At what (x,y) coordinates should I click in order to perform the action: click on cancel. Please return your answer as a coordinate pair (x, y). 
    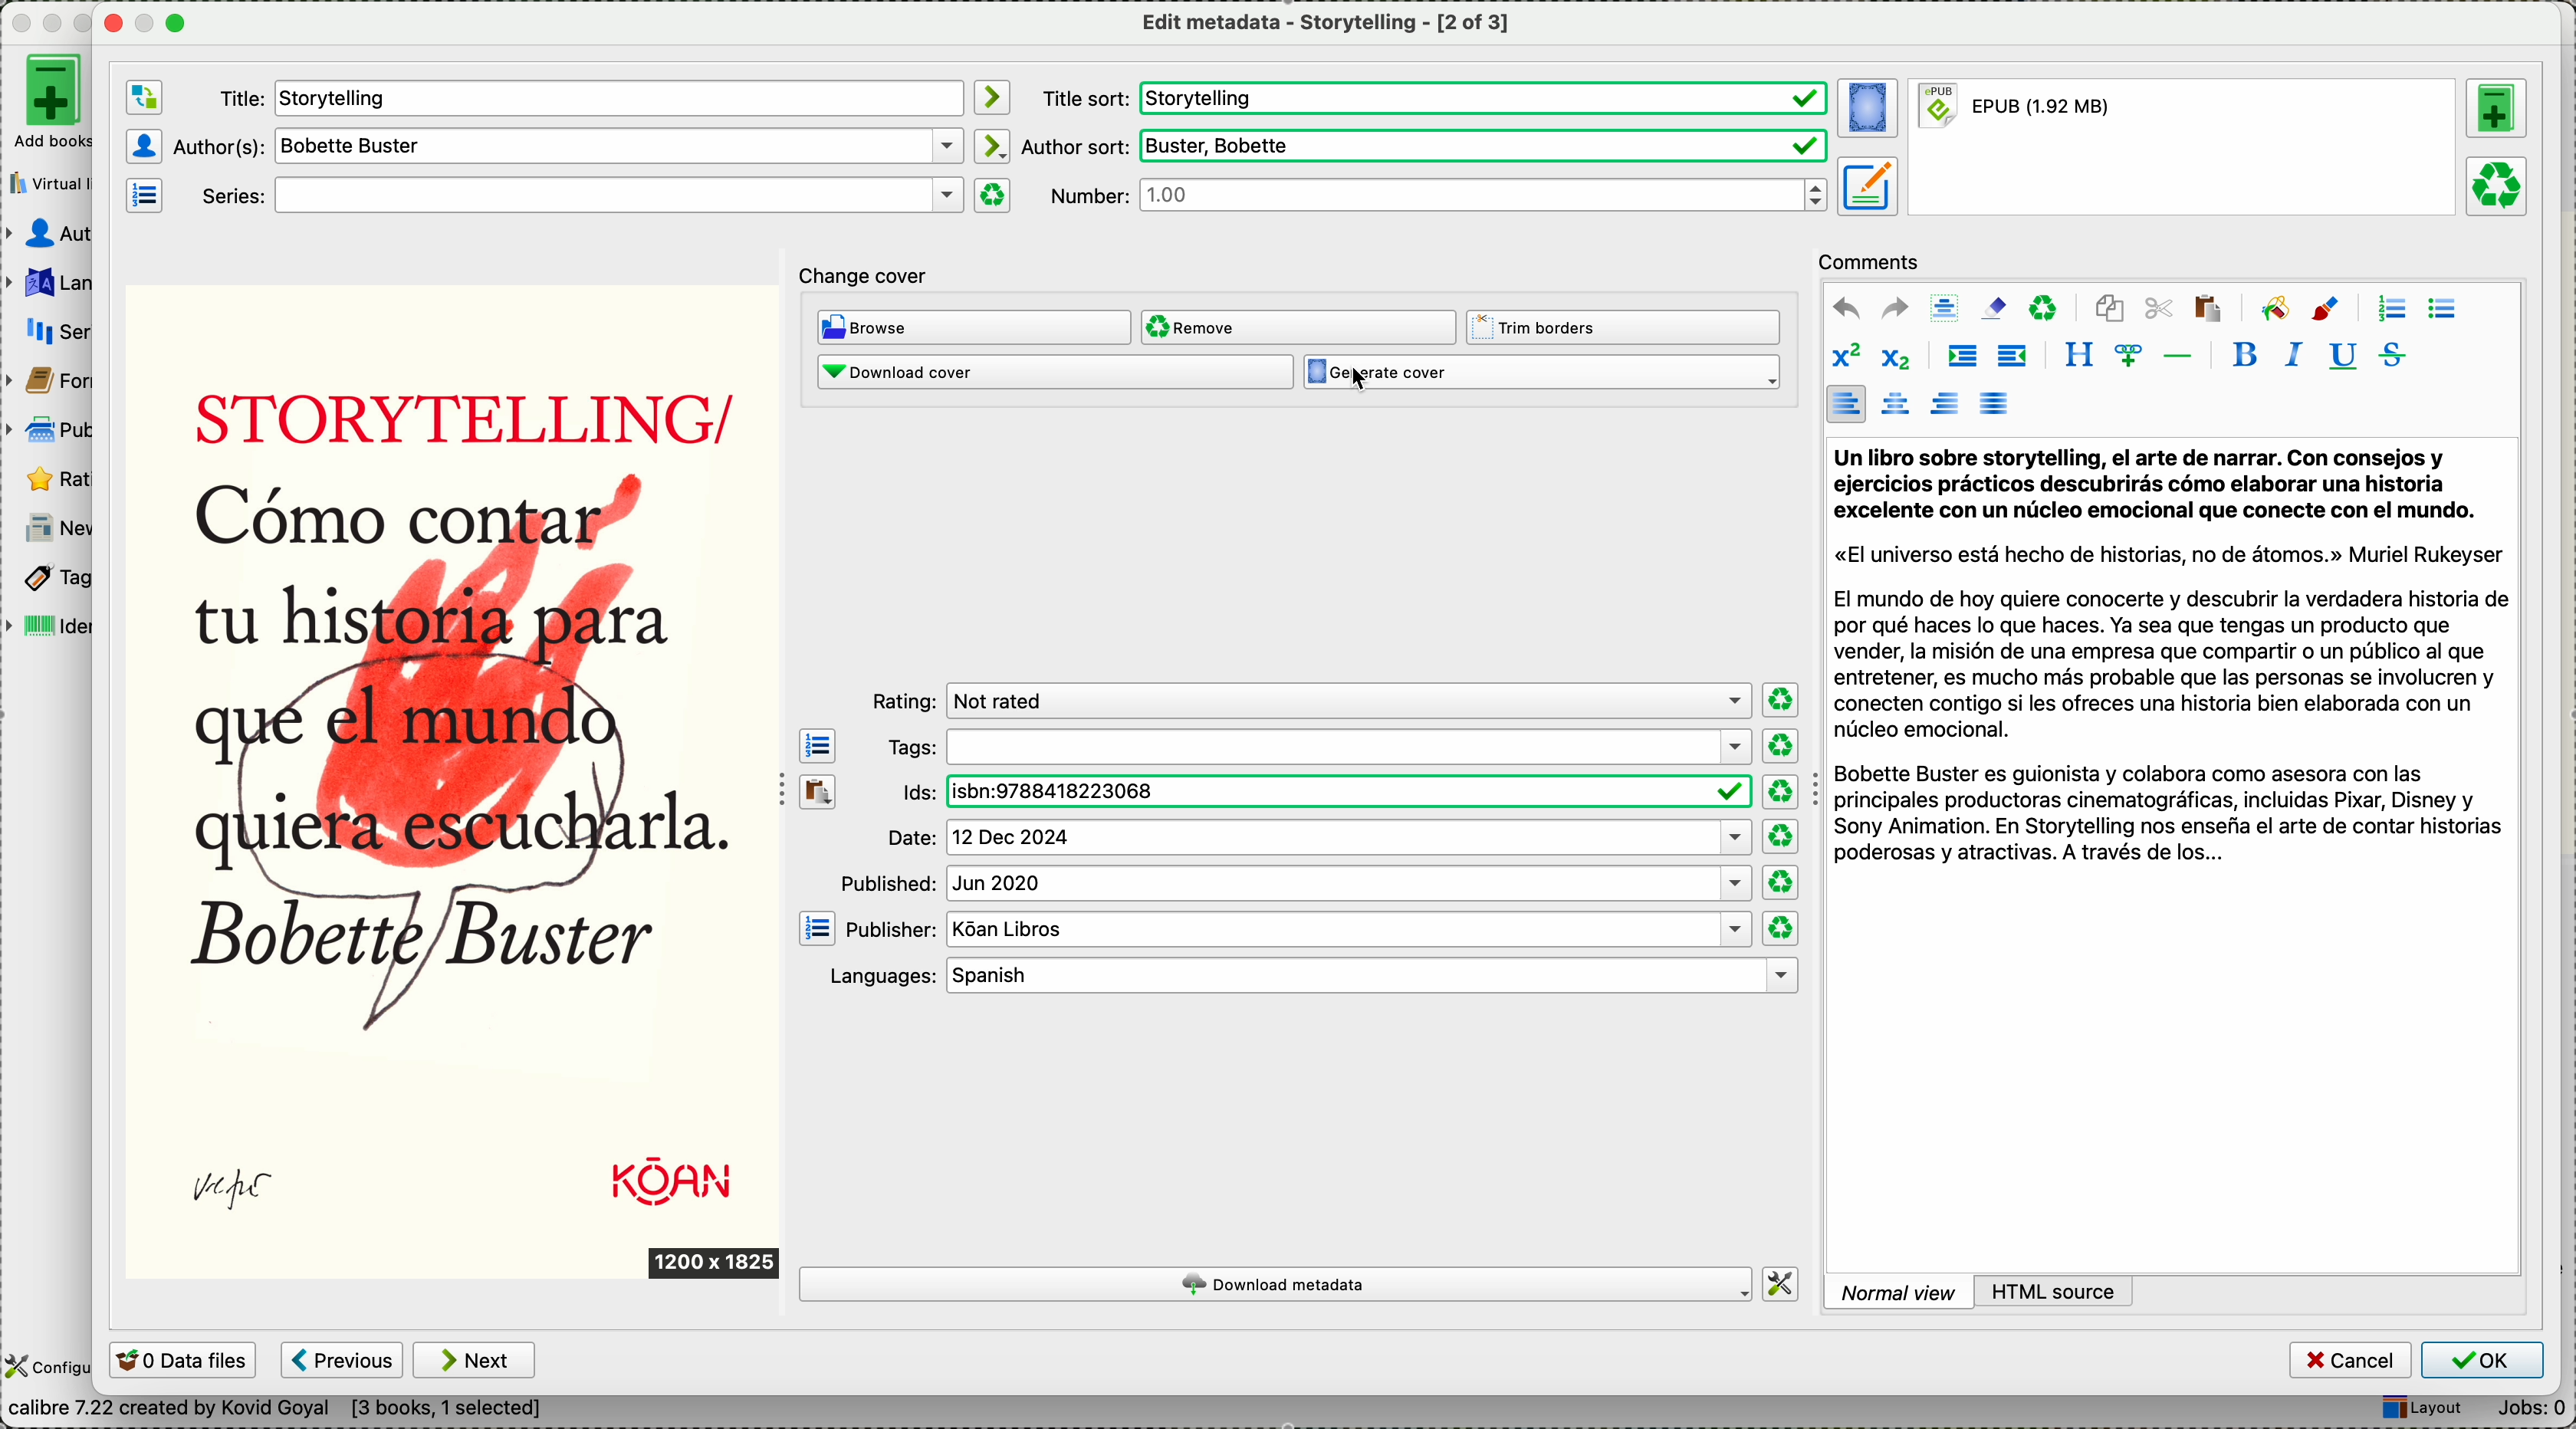
    Looking at the image, I should click on (2349, 1359).